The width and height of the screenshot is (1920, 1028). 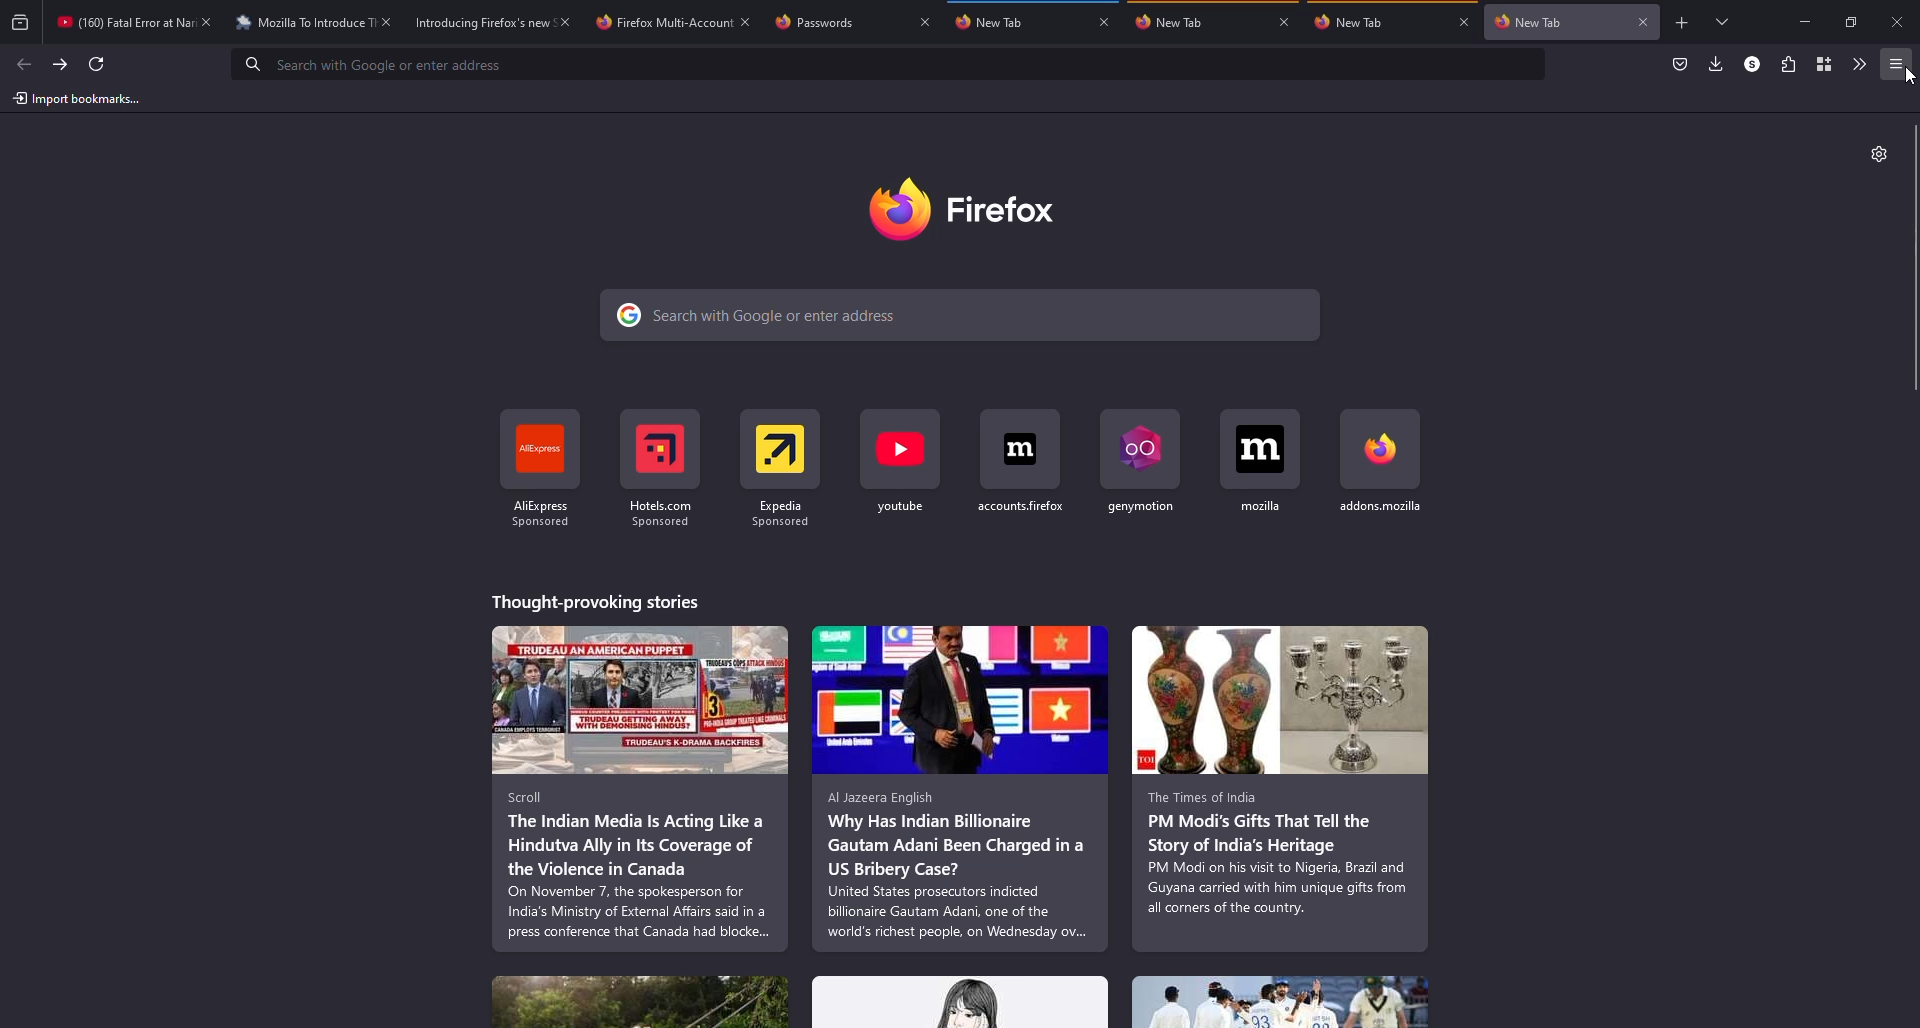 What do you see at coordinates (1525, 22) in the screenshot?
I see `tab` at bounding box center [1525, 22].